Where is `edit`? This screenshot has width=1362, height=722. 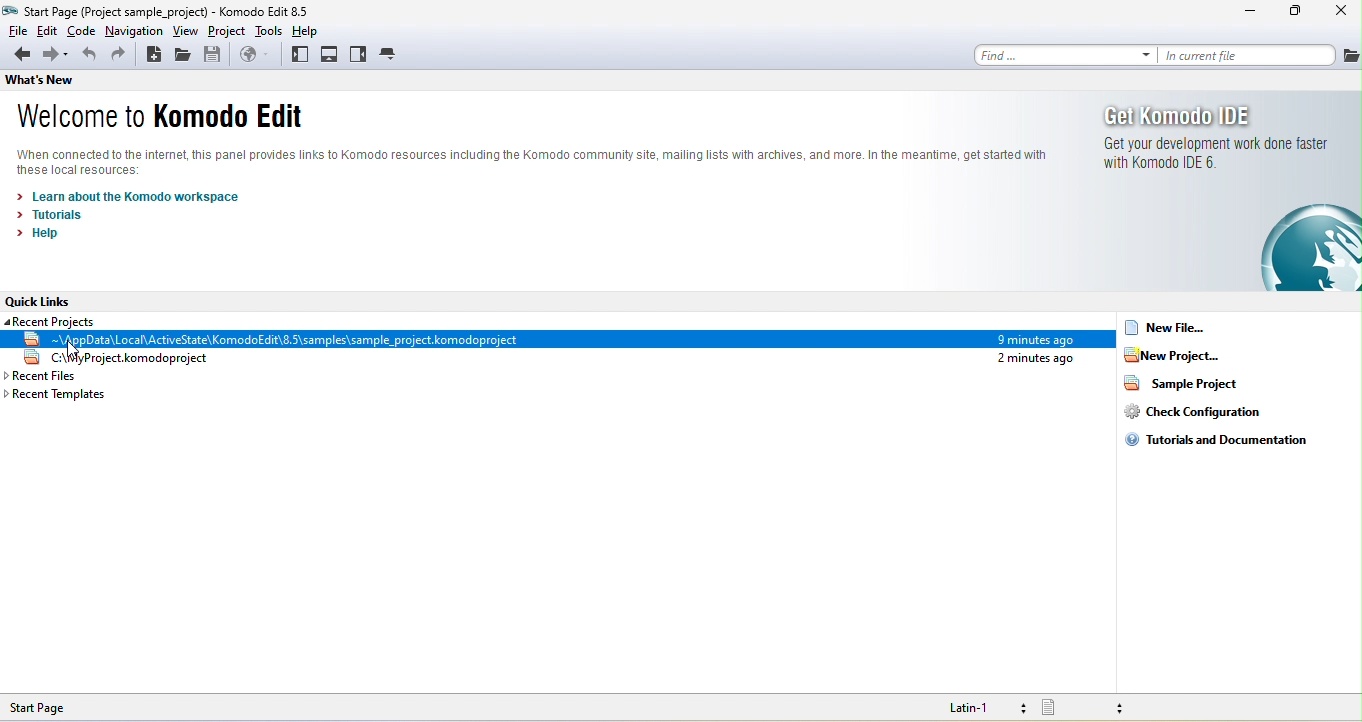
edit is located at coordinates (49, 32).